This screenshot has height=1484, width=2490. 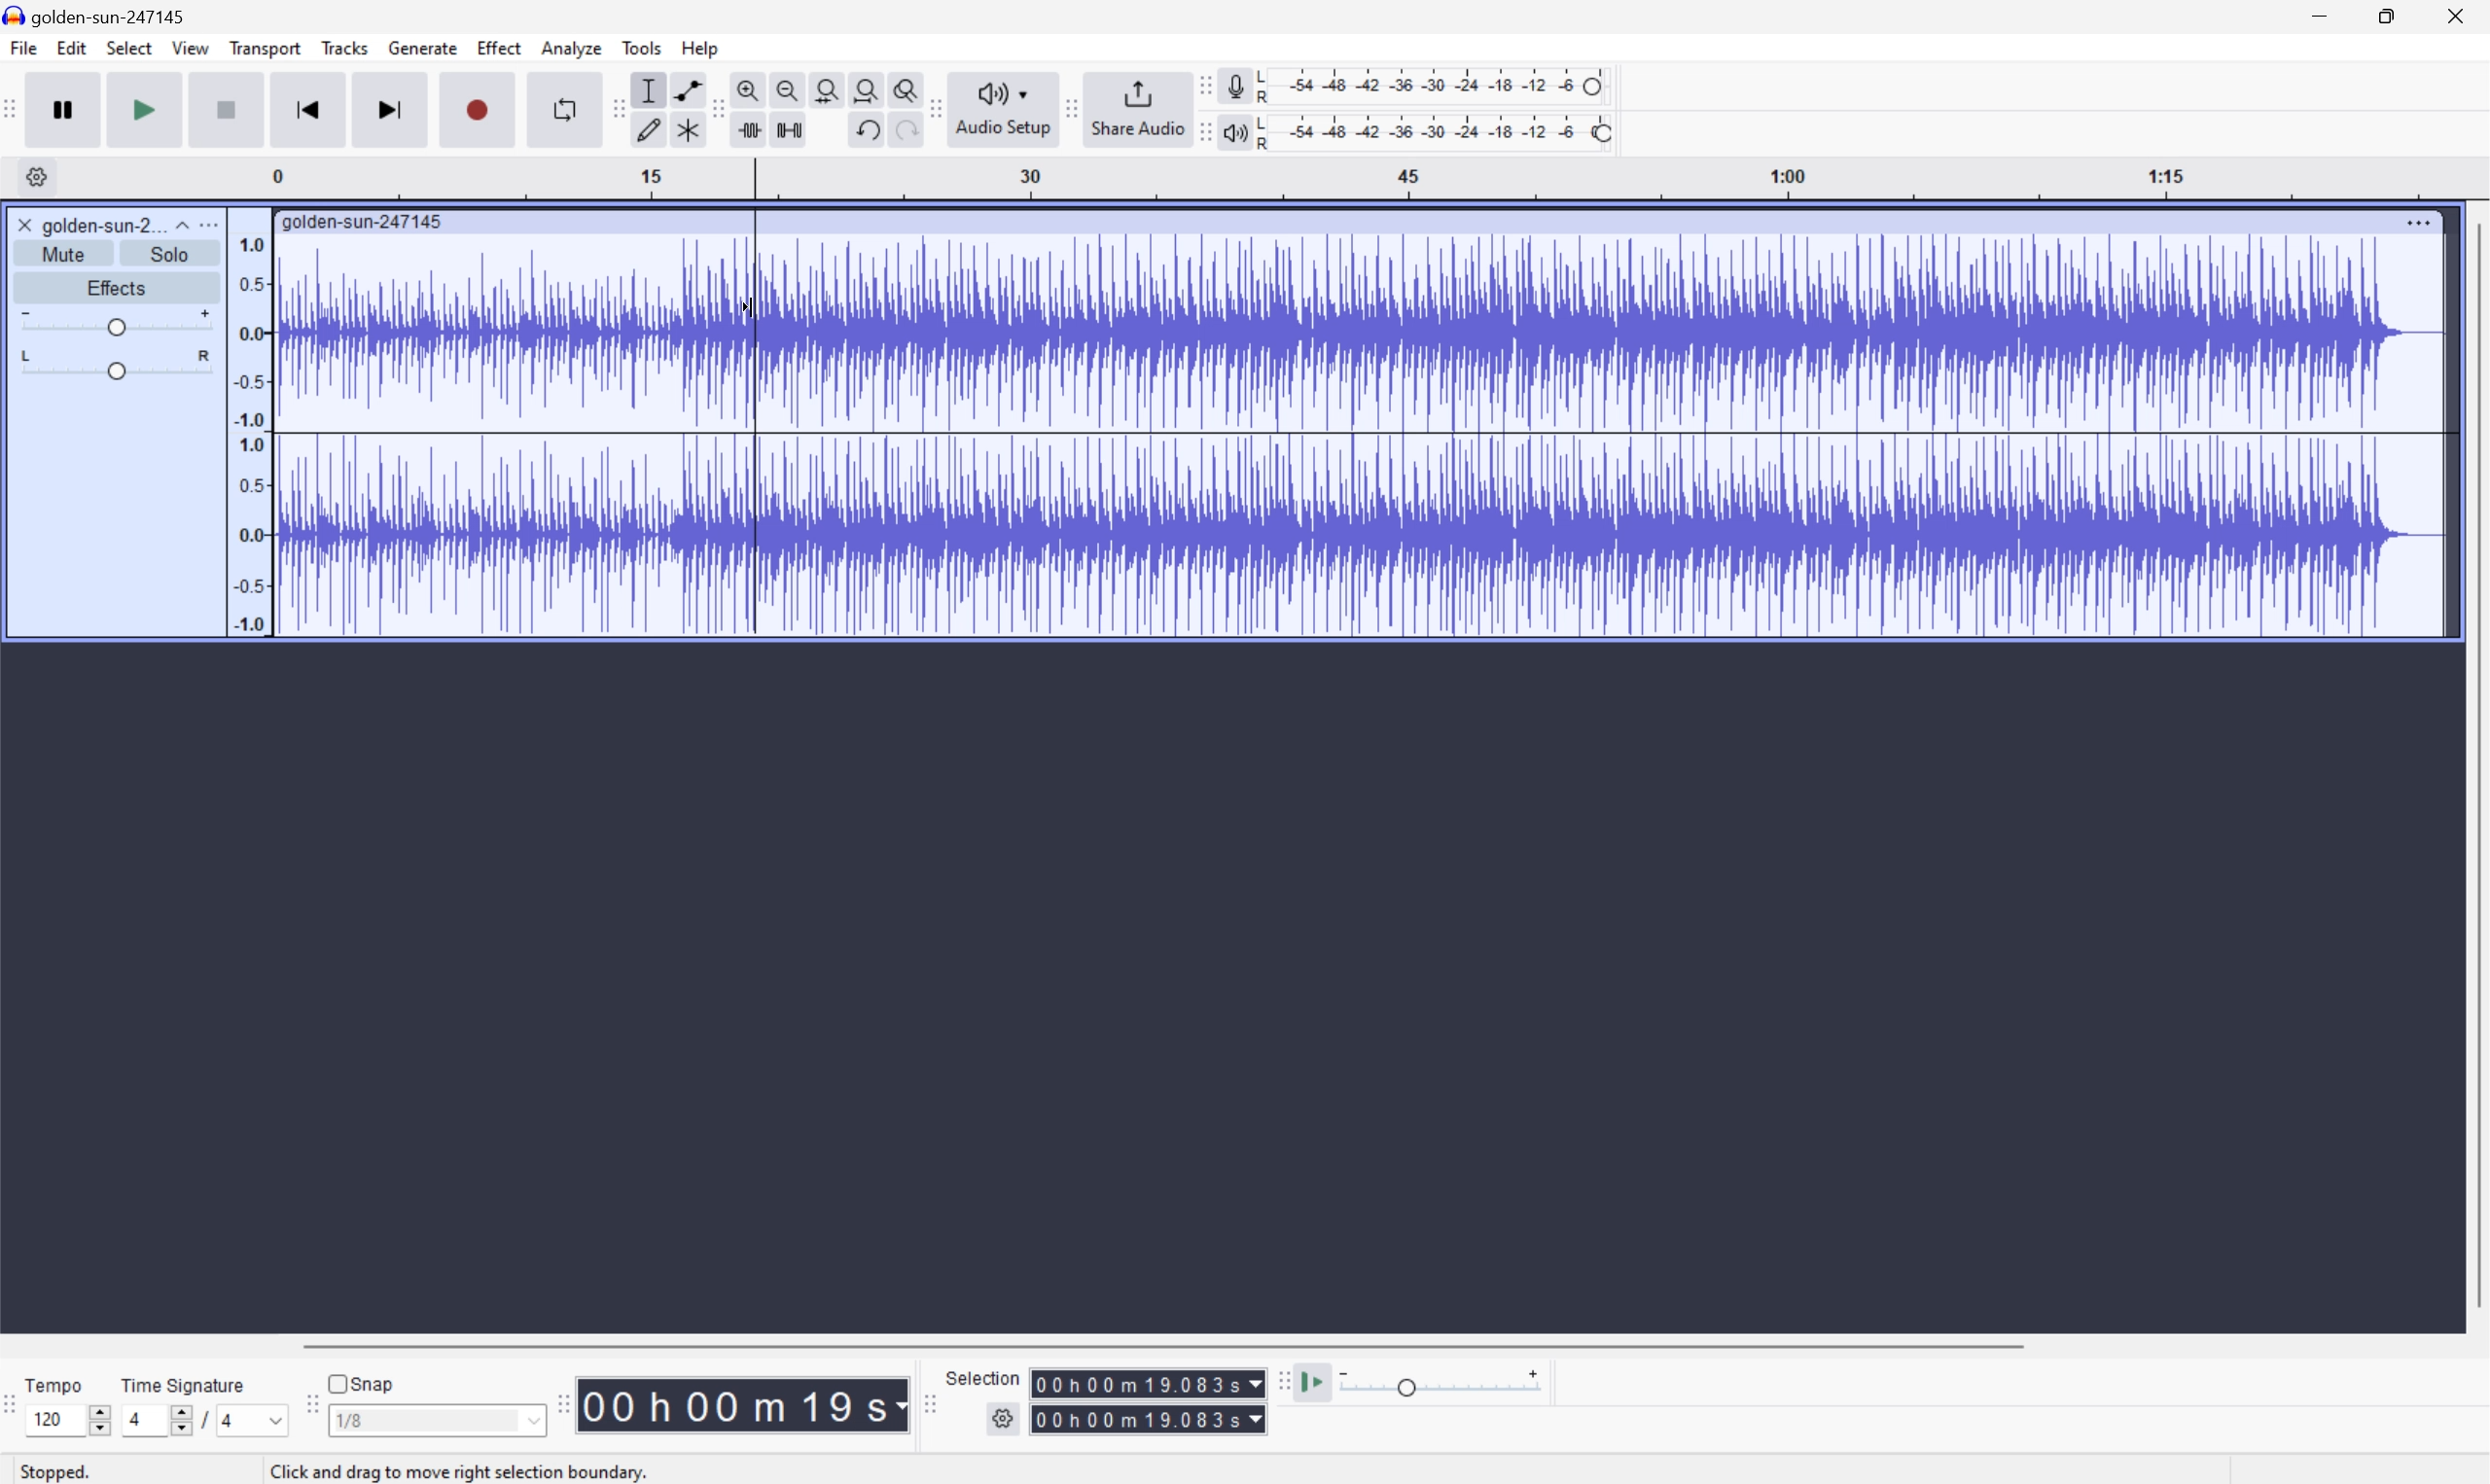 I want to click on Recording level: 62%, so click(x=1437, y=84).